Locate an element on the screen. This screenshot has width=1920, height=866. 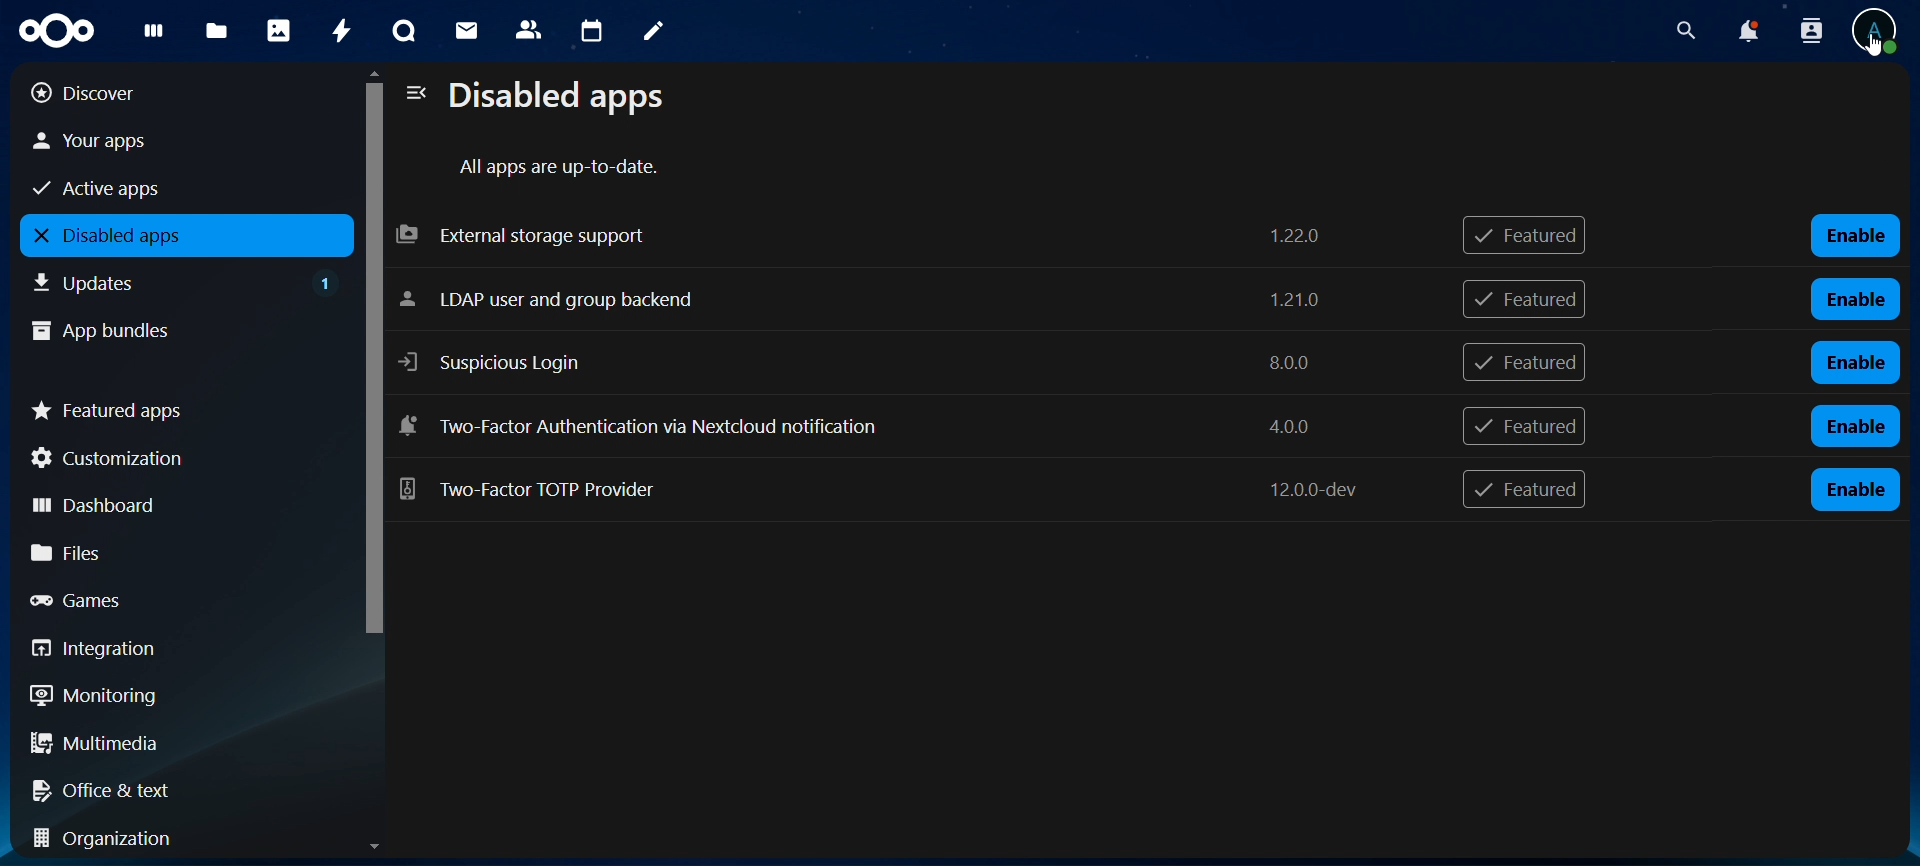
files is located at coordinates (175, 552).